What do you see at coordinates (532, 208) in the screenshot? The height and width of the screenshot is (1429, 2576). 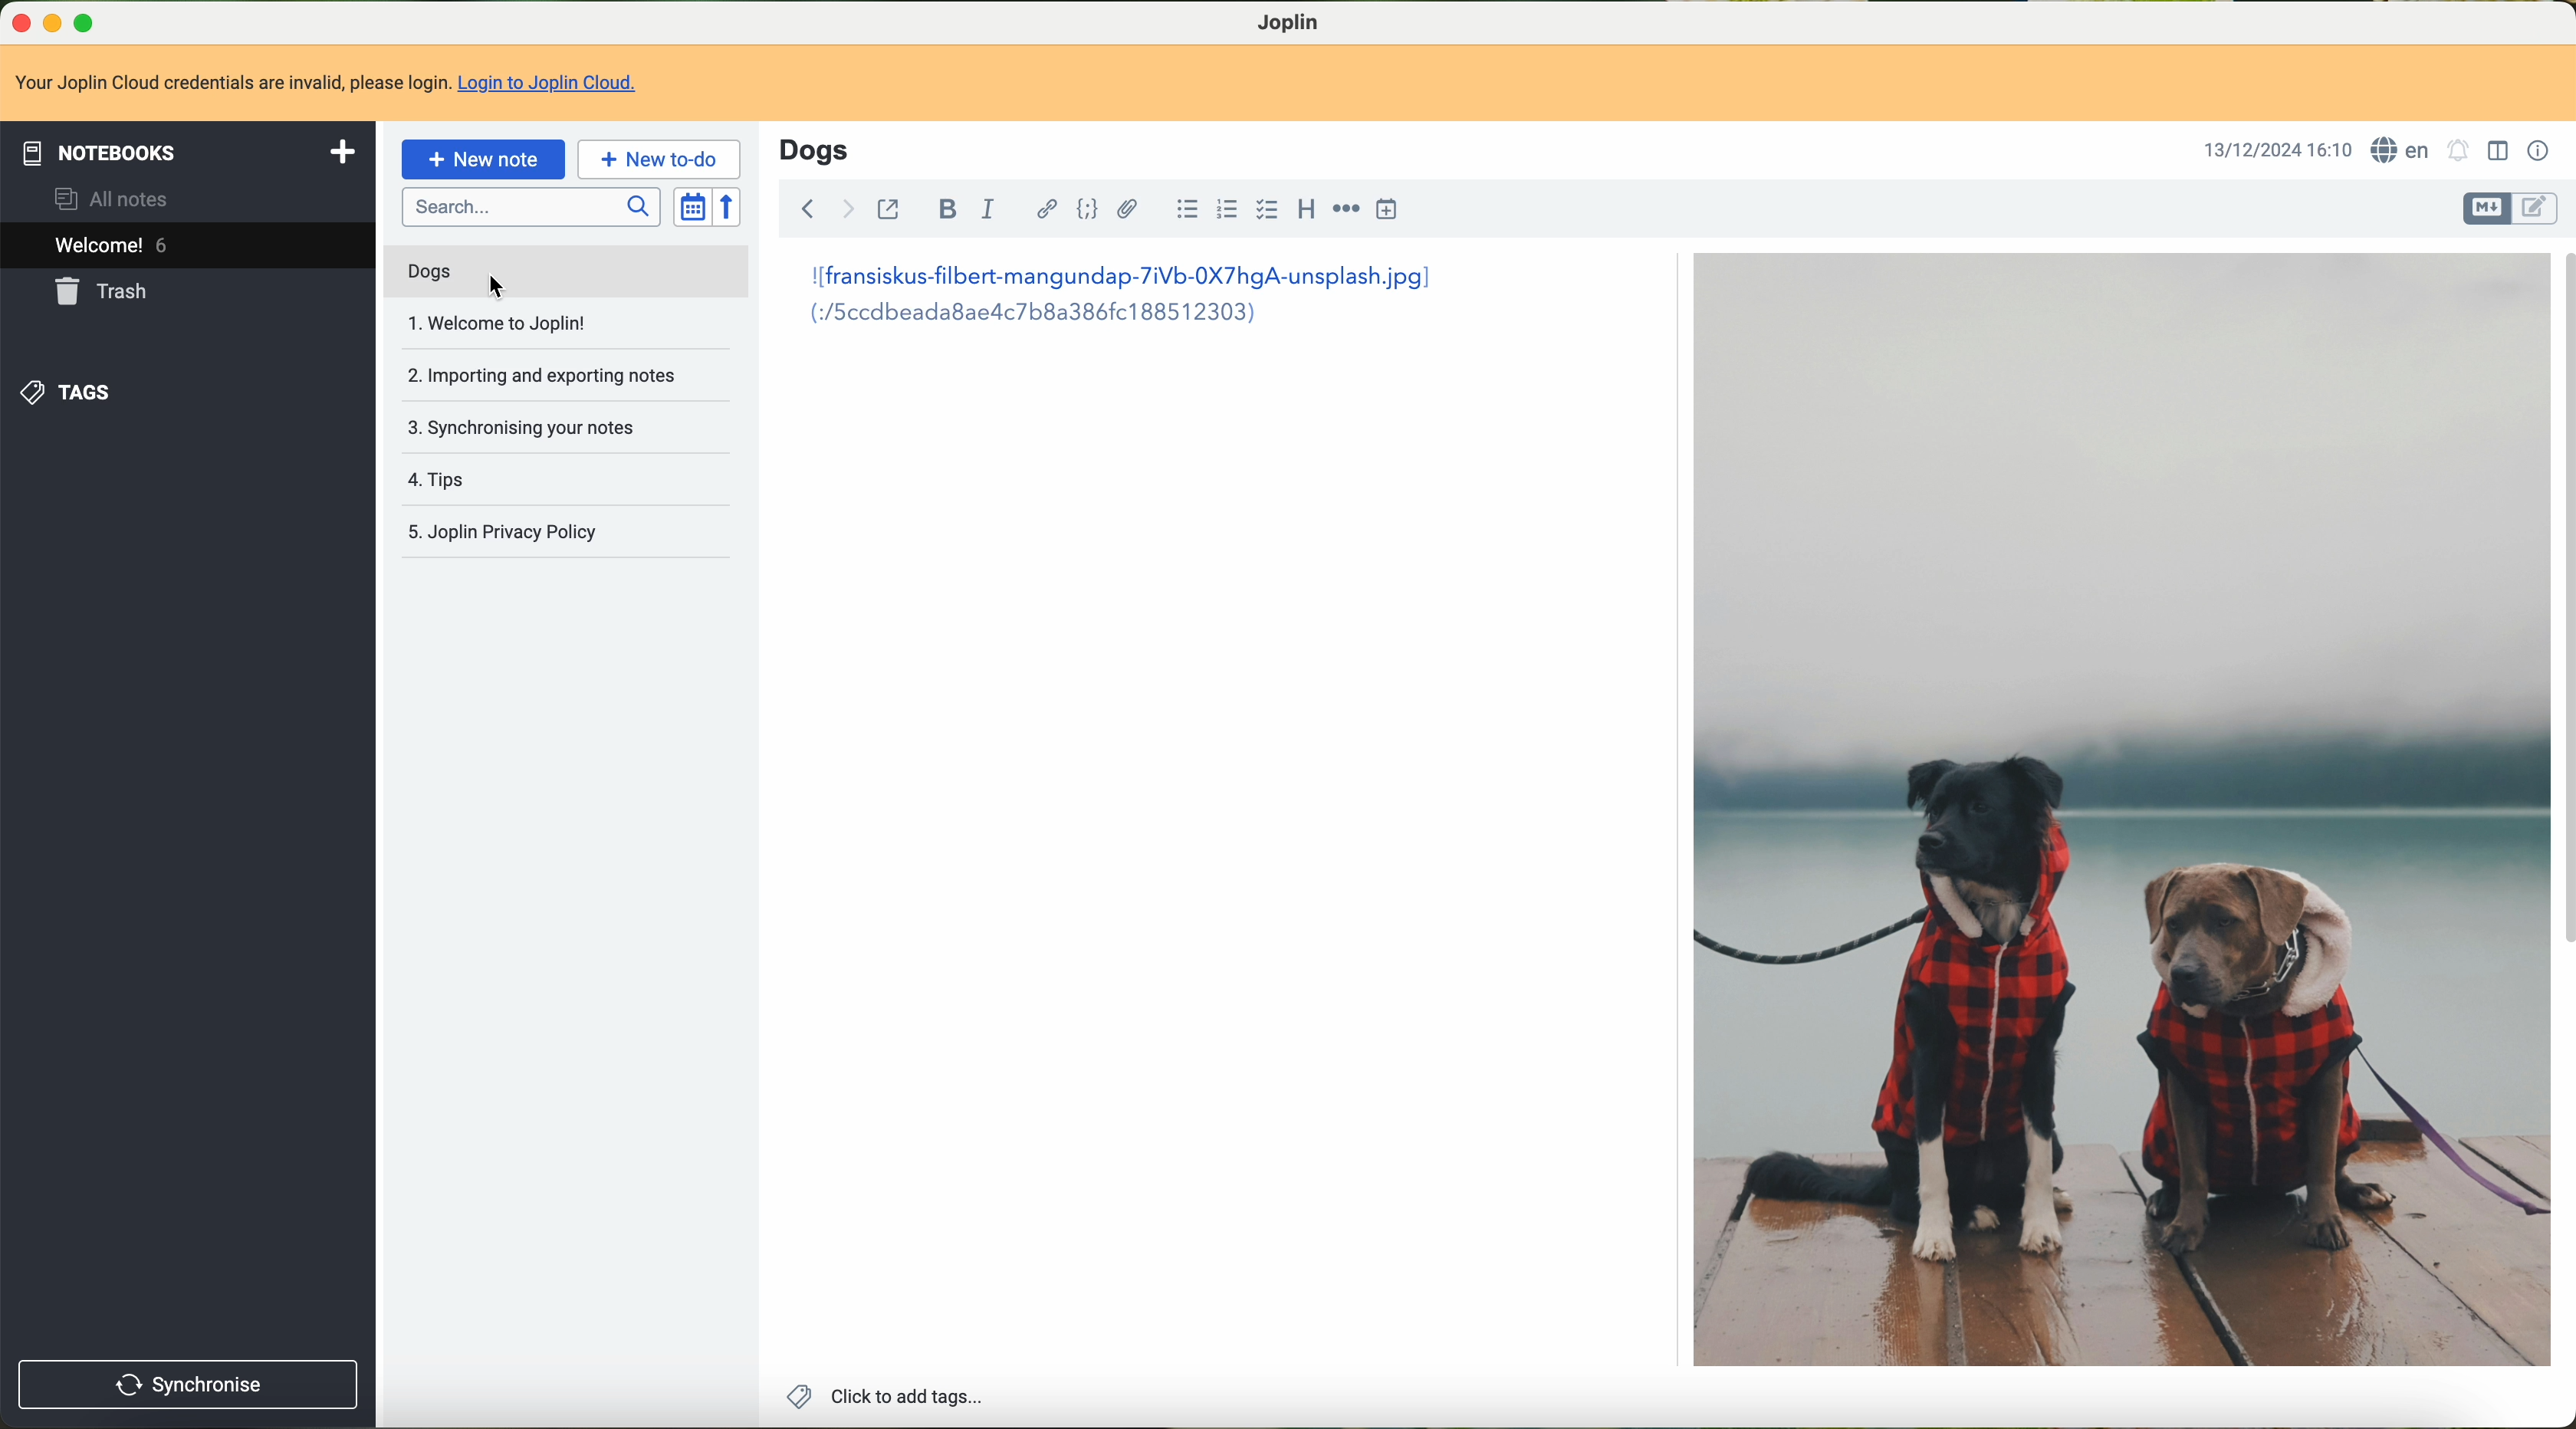 I see `search bar` at bounding box center [532, 208].